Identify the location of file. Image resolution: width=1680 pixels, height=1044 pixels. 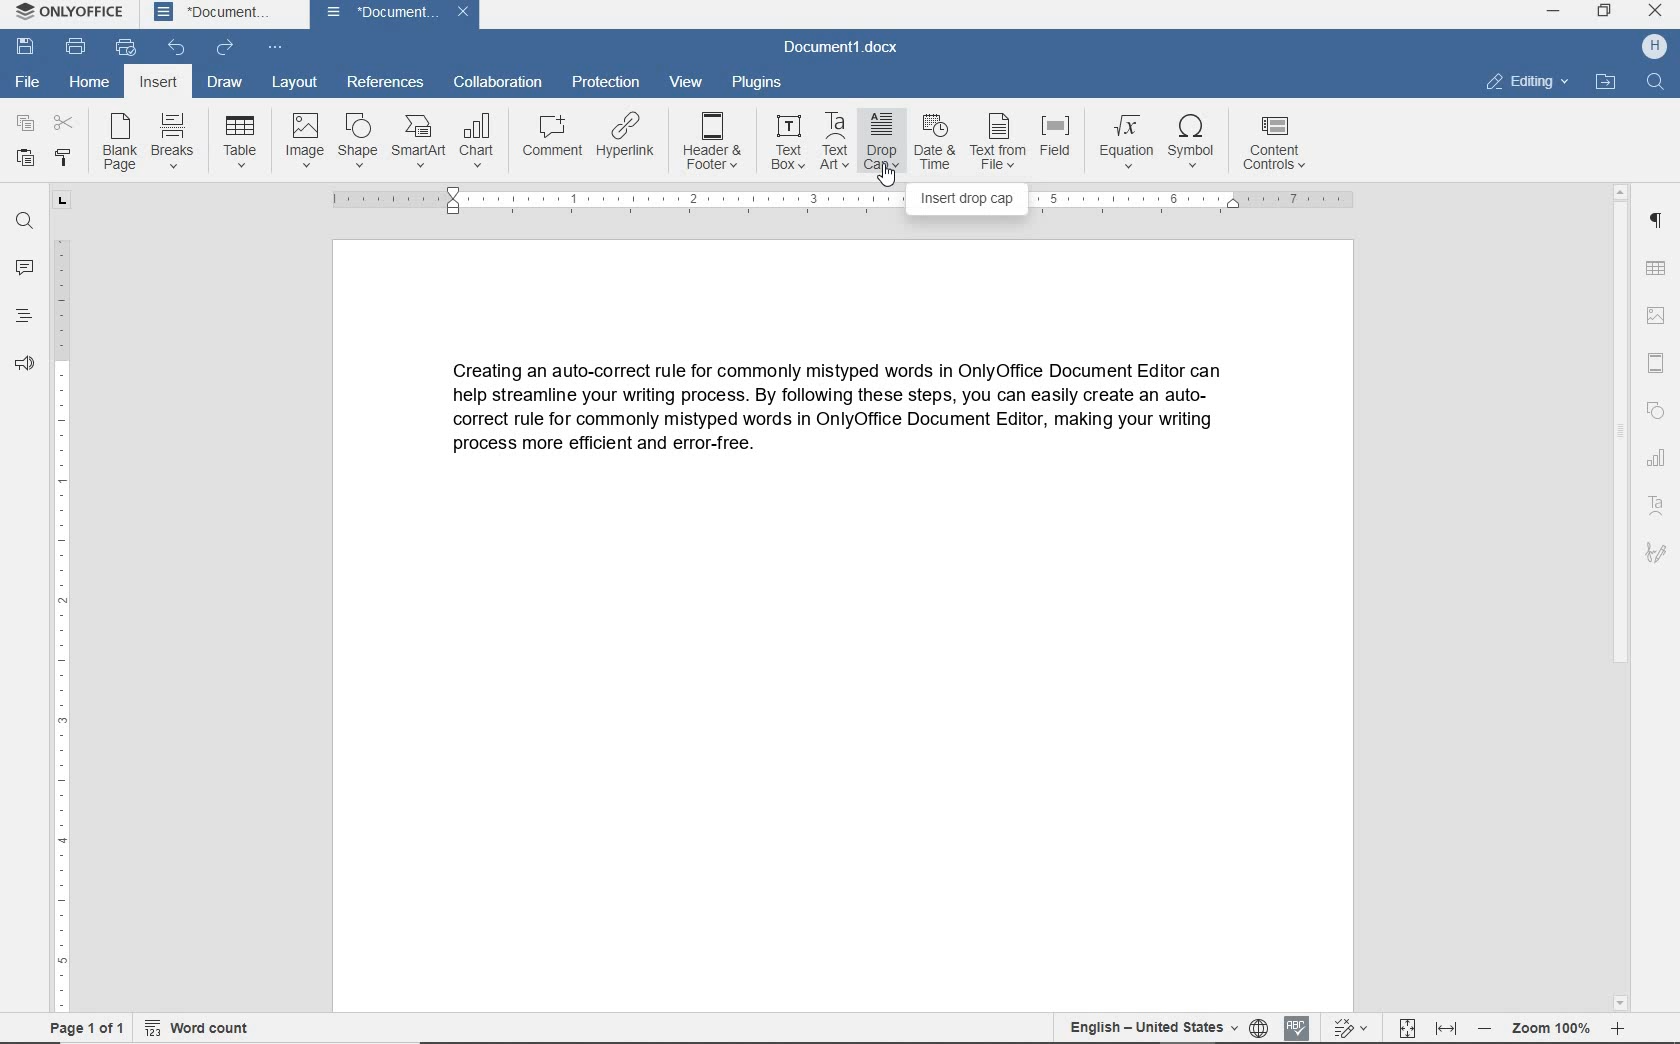
(26, 82).